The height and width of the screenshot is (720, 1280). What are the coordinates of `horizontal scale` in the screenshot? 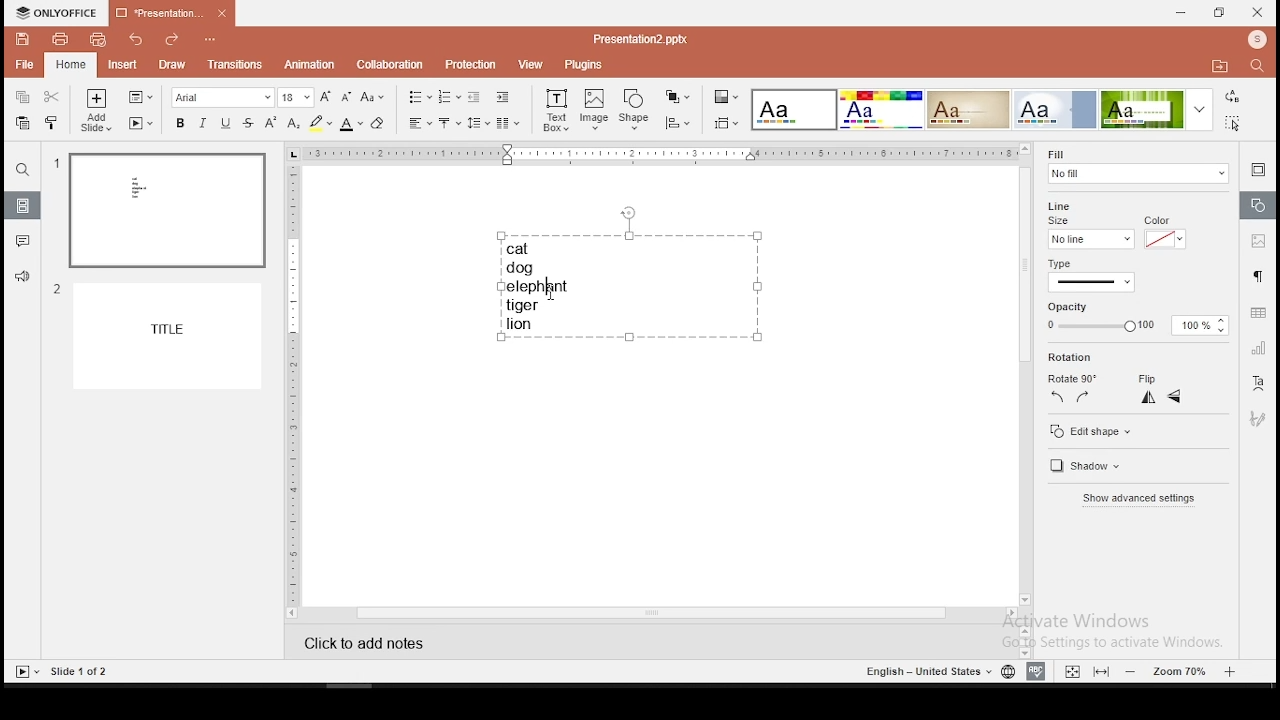 It's located at (660, 153).